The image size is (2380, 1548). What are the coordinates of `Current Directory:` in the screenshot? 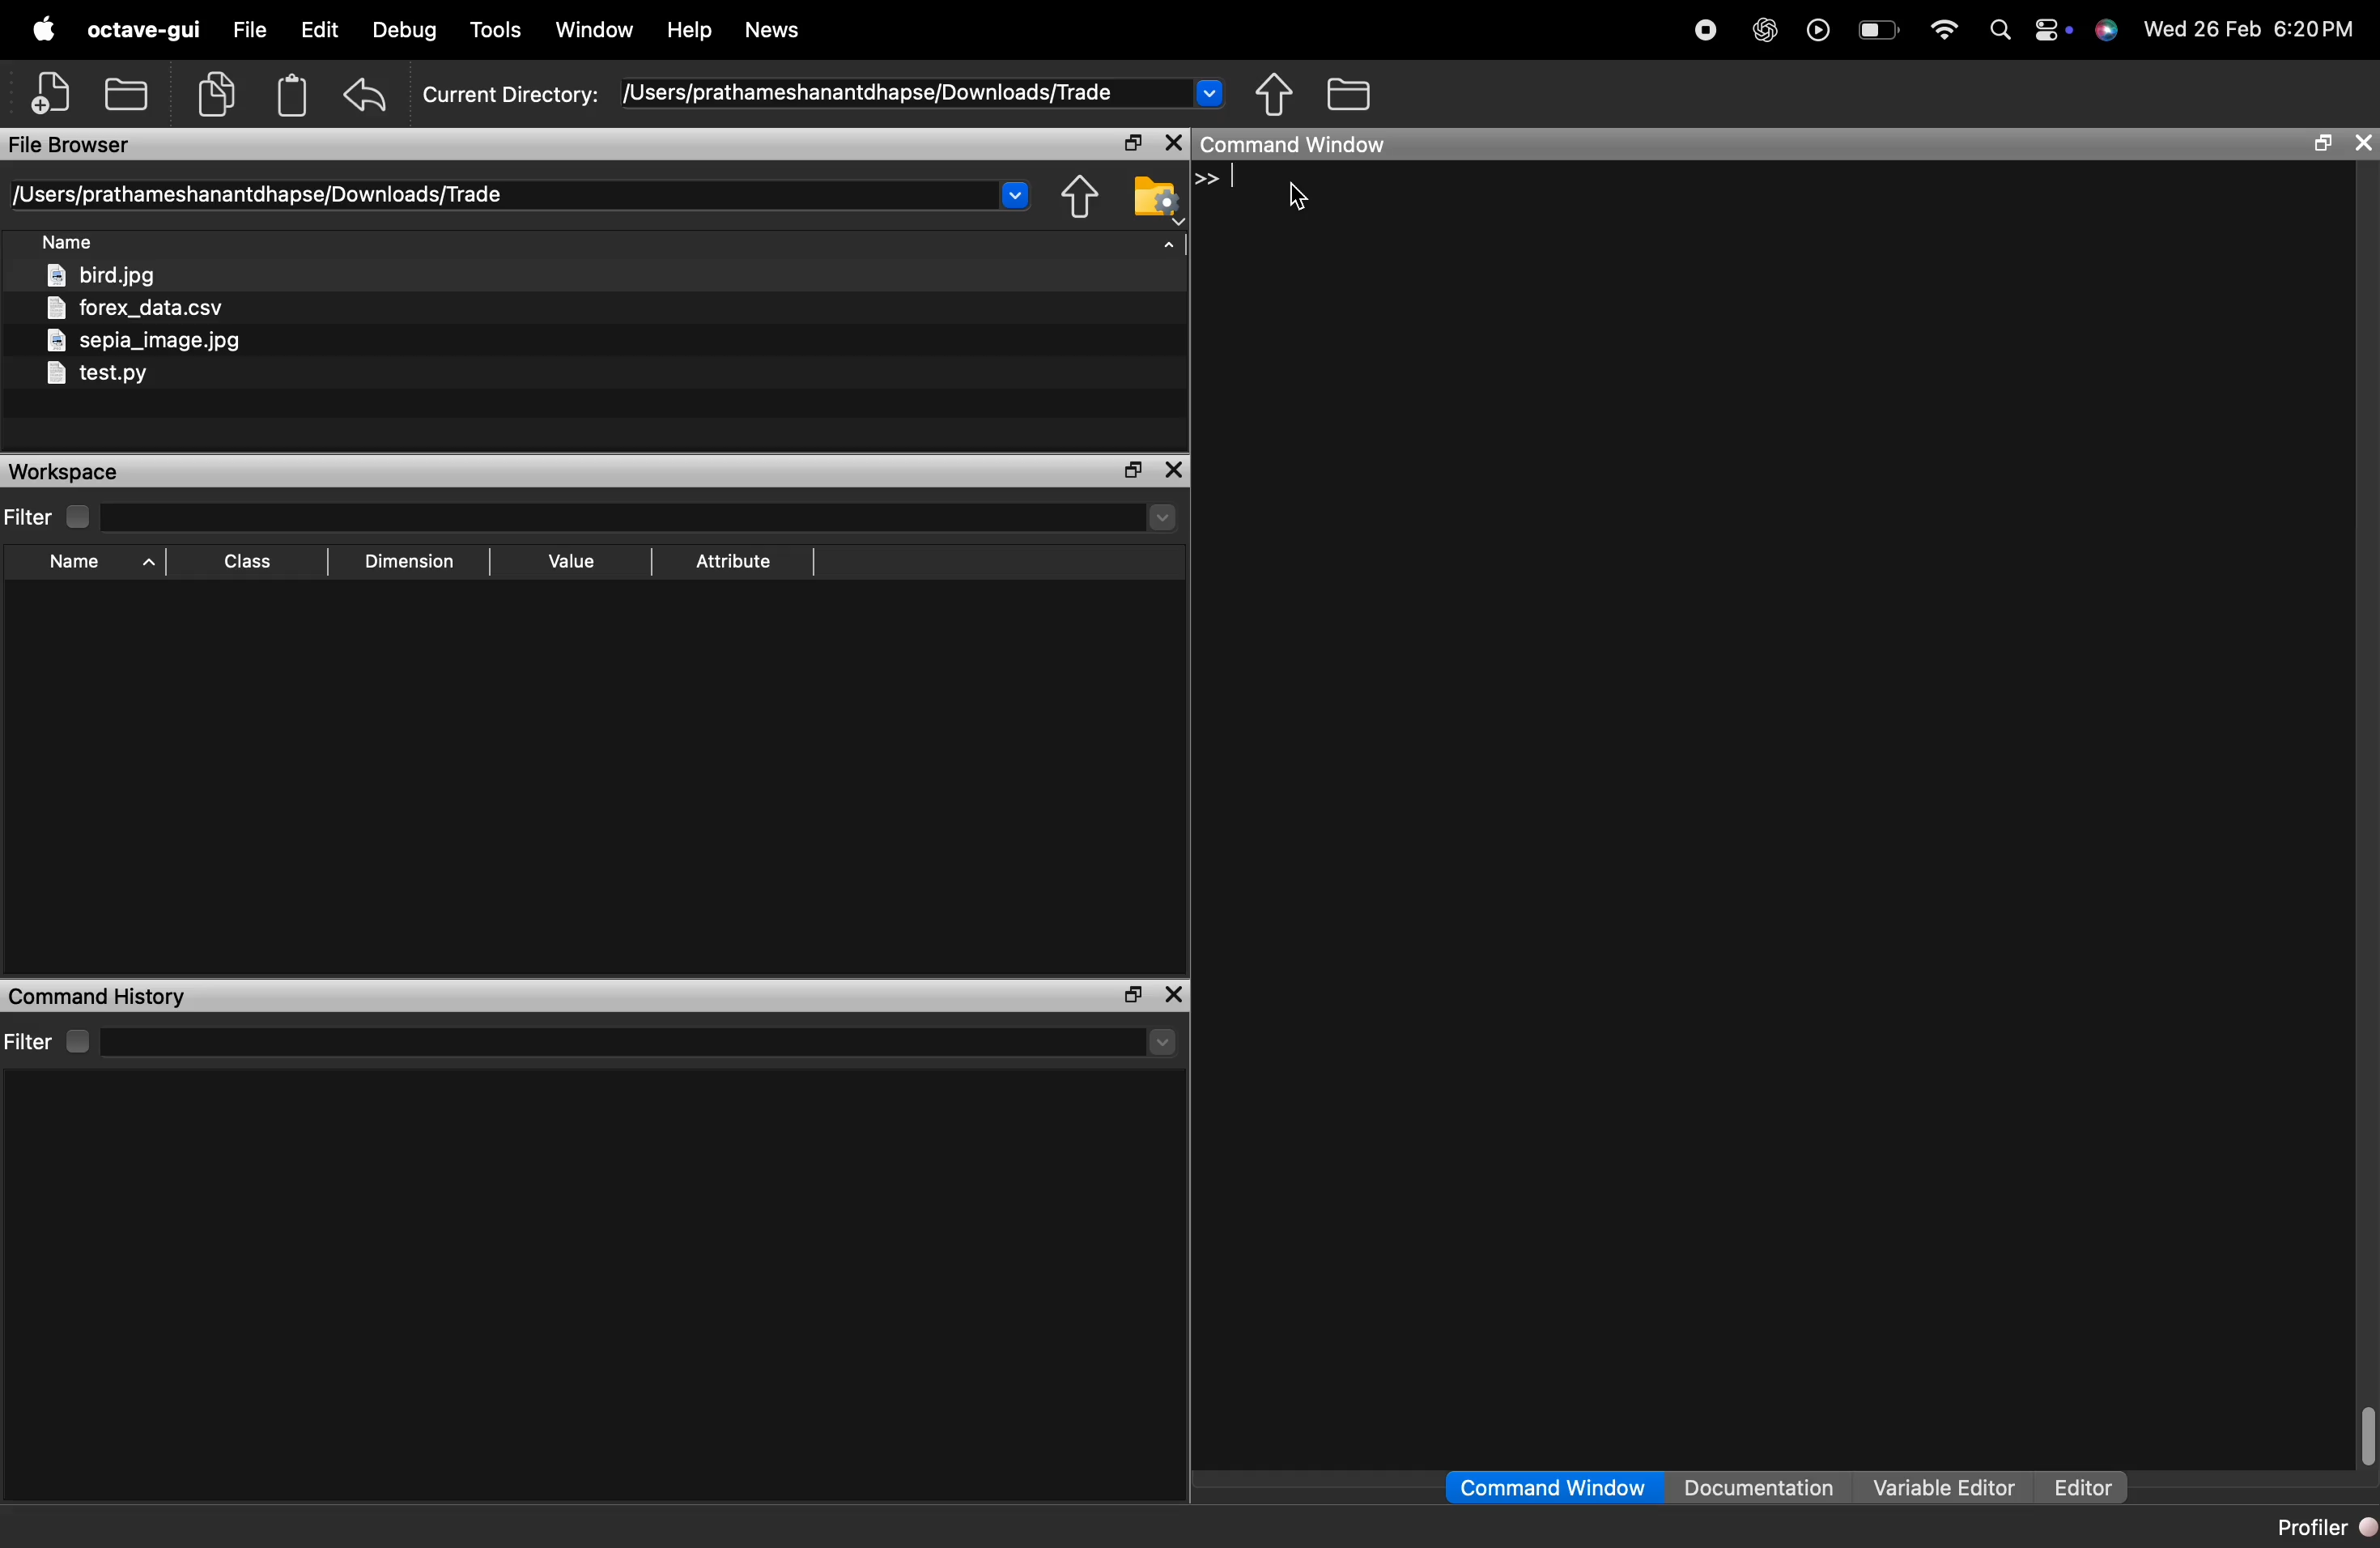 It's located at (509, 96).